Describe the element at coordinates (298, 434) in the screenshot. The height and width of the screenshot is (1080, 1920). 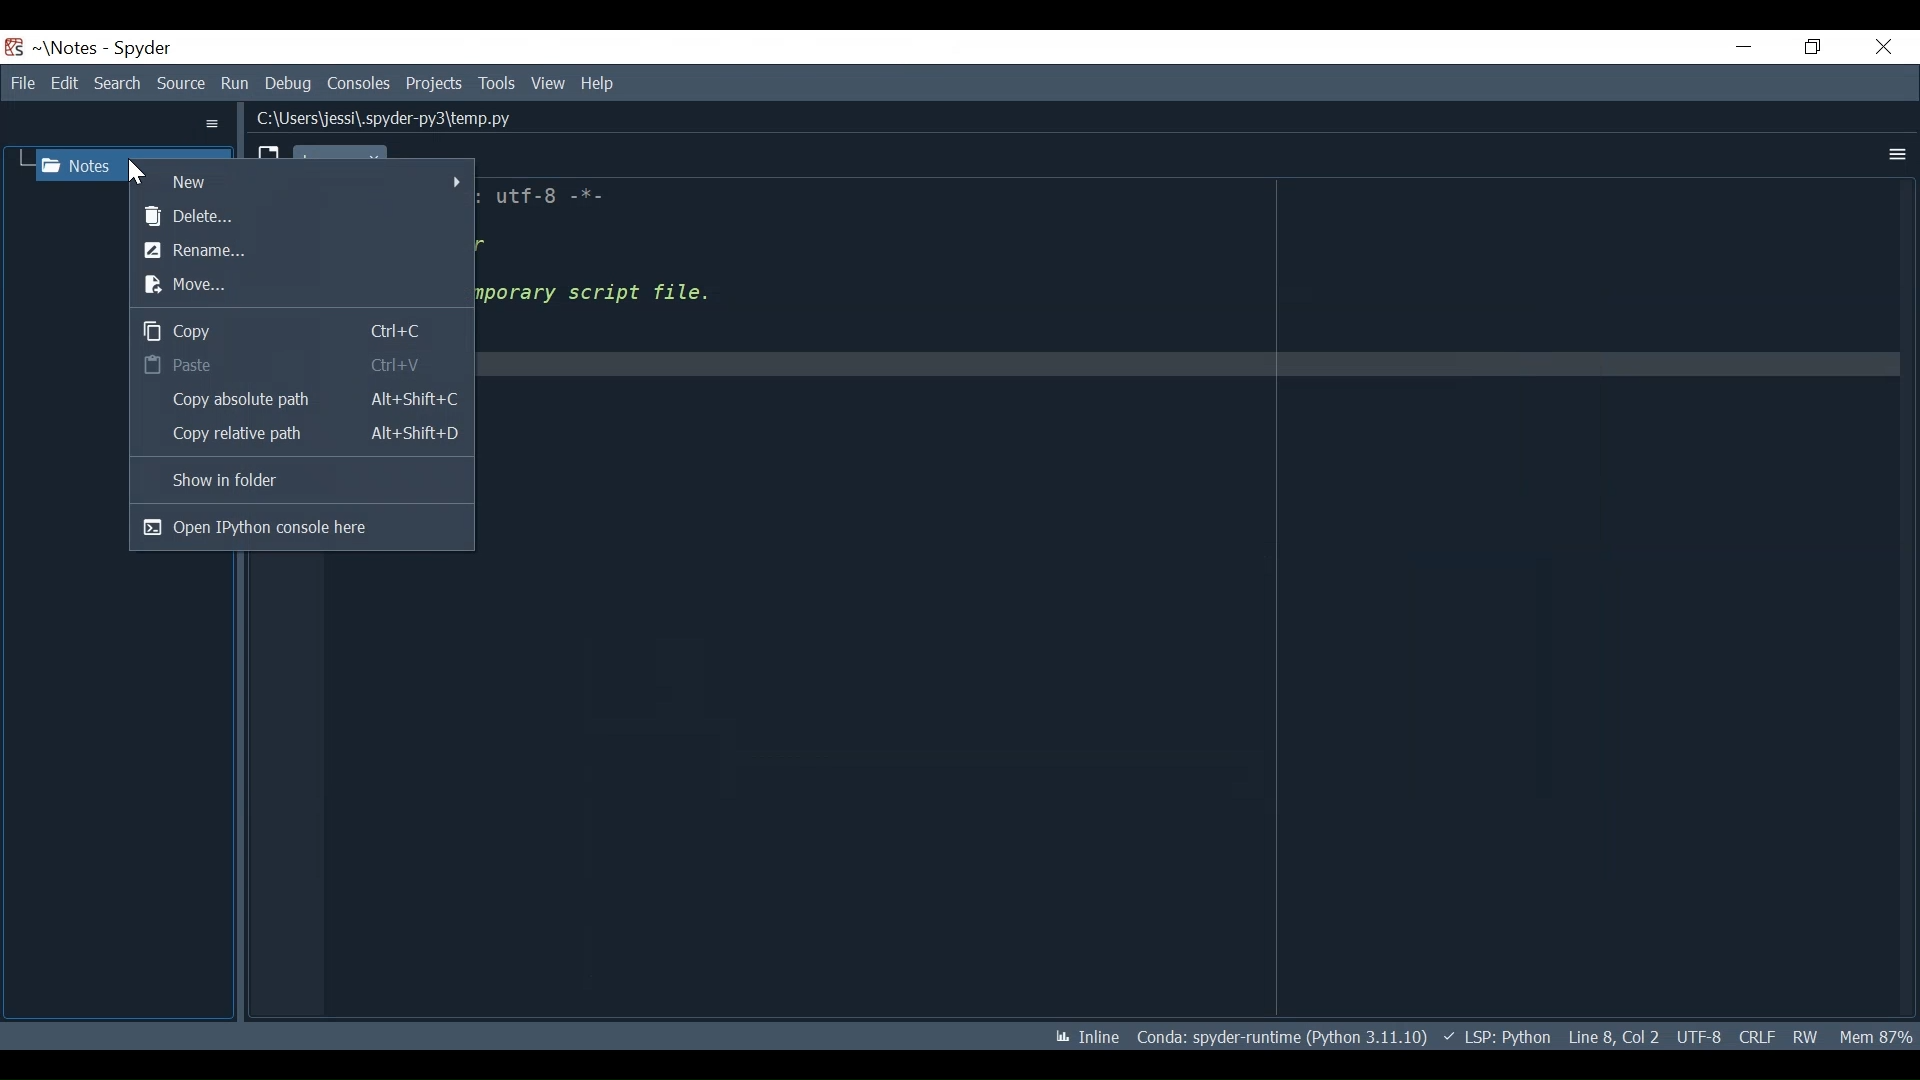
I see `Copy relative path` at that location.